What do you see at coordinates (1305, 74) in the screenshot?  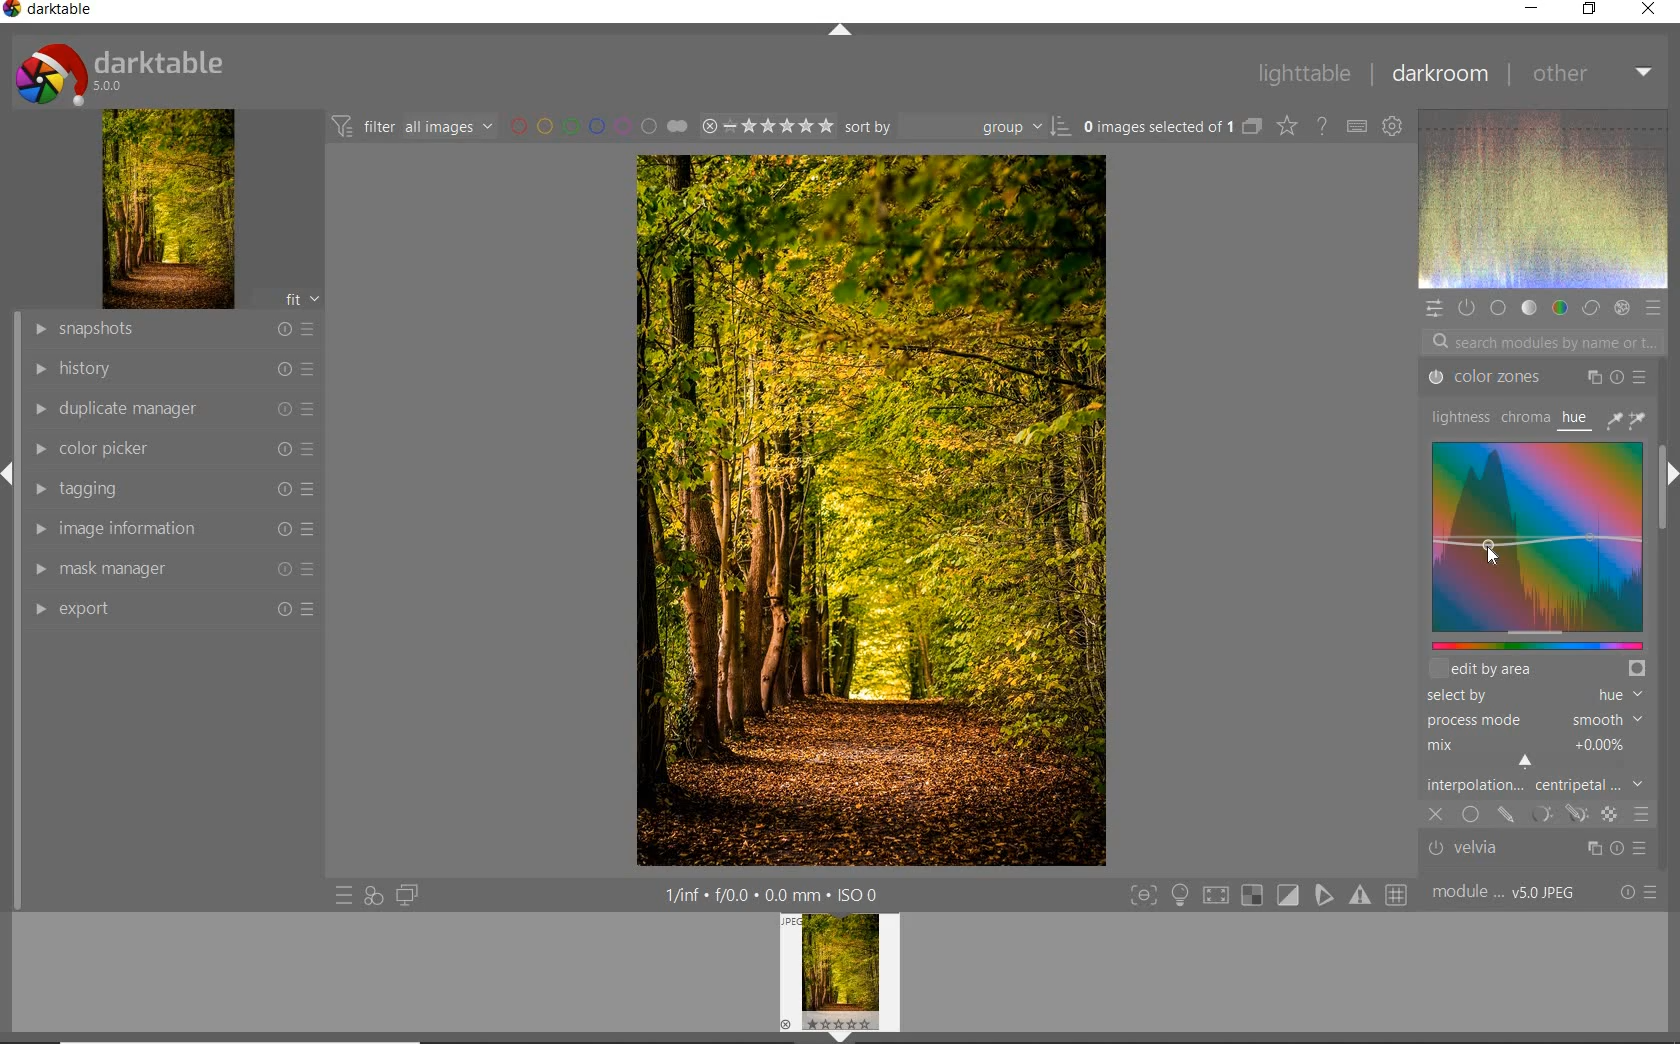 I see `LIGHTTABLE` at bounding box center [1305, 74].